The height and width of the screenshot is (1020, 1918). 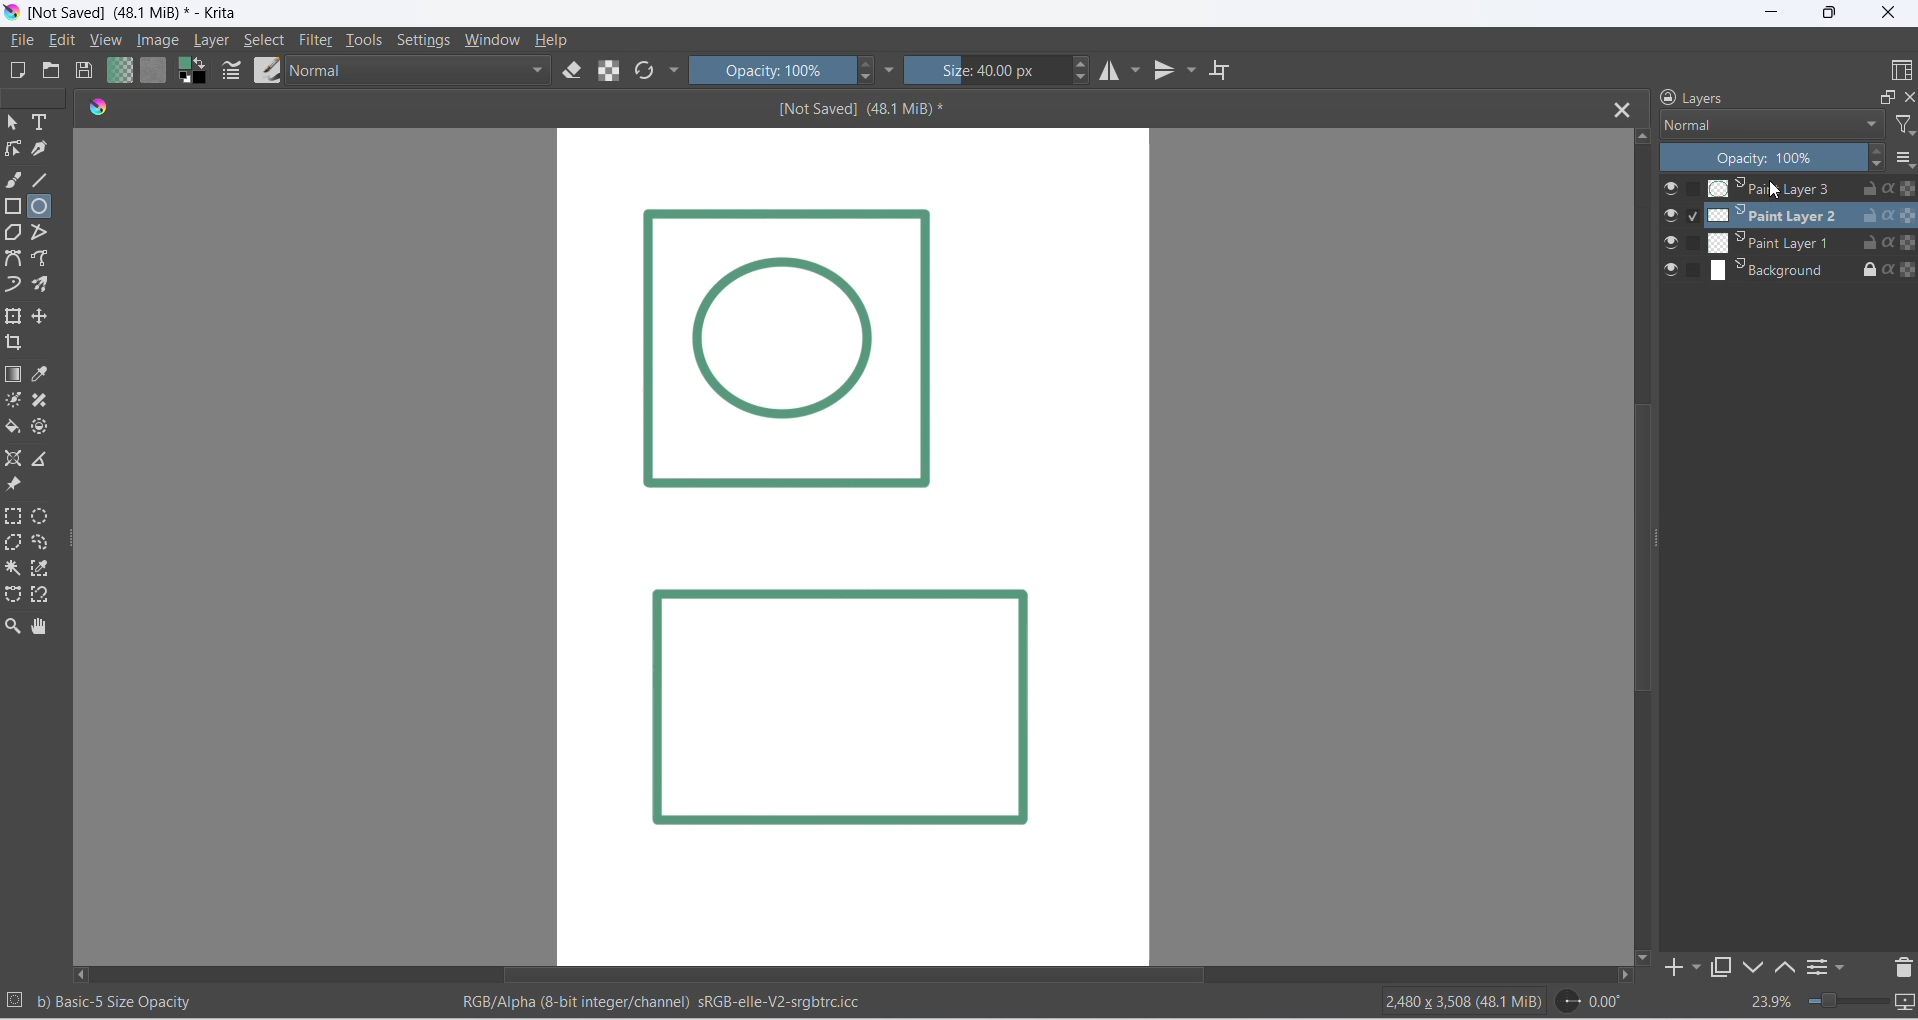 I want to click on file, so click(x=23, y=42).